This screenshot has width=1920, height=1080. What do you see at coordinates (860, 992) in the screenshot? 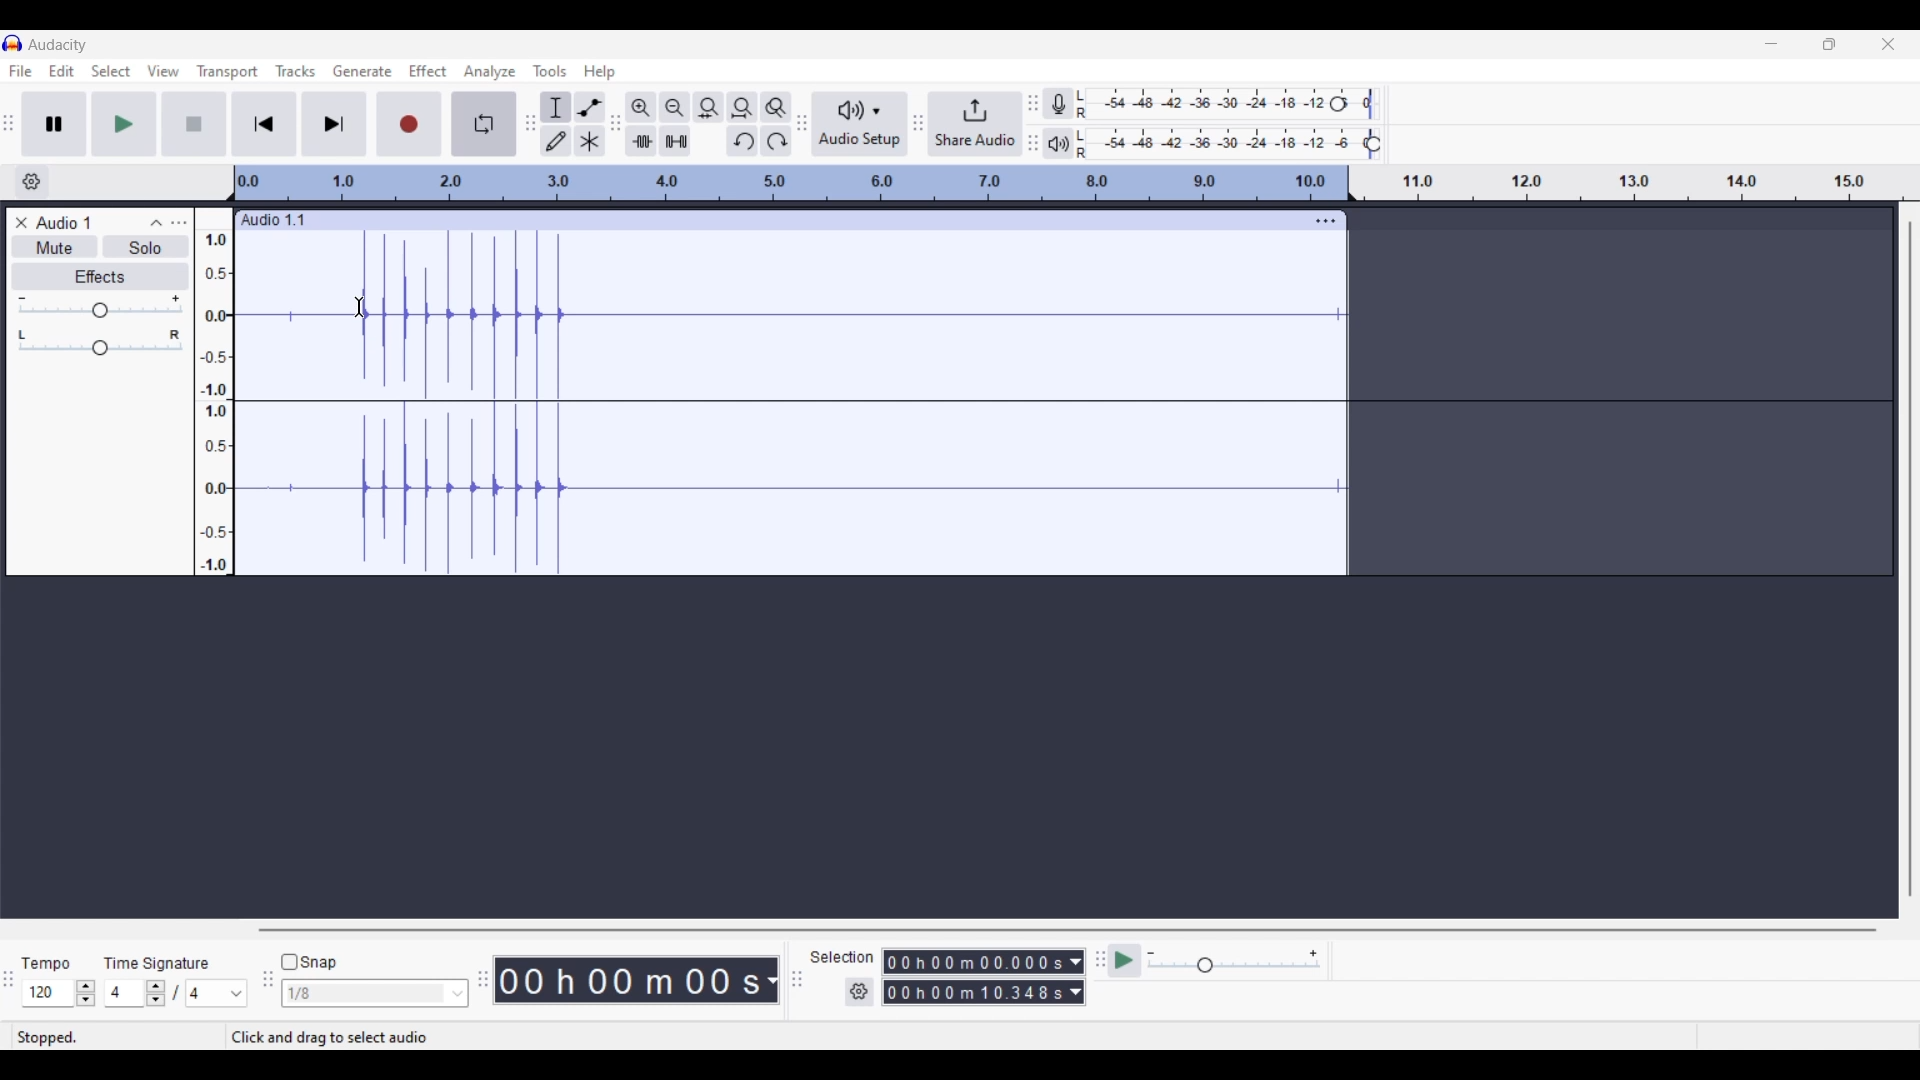
I see `Selection settings` at bounding box center [860, 992].